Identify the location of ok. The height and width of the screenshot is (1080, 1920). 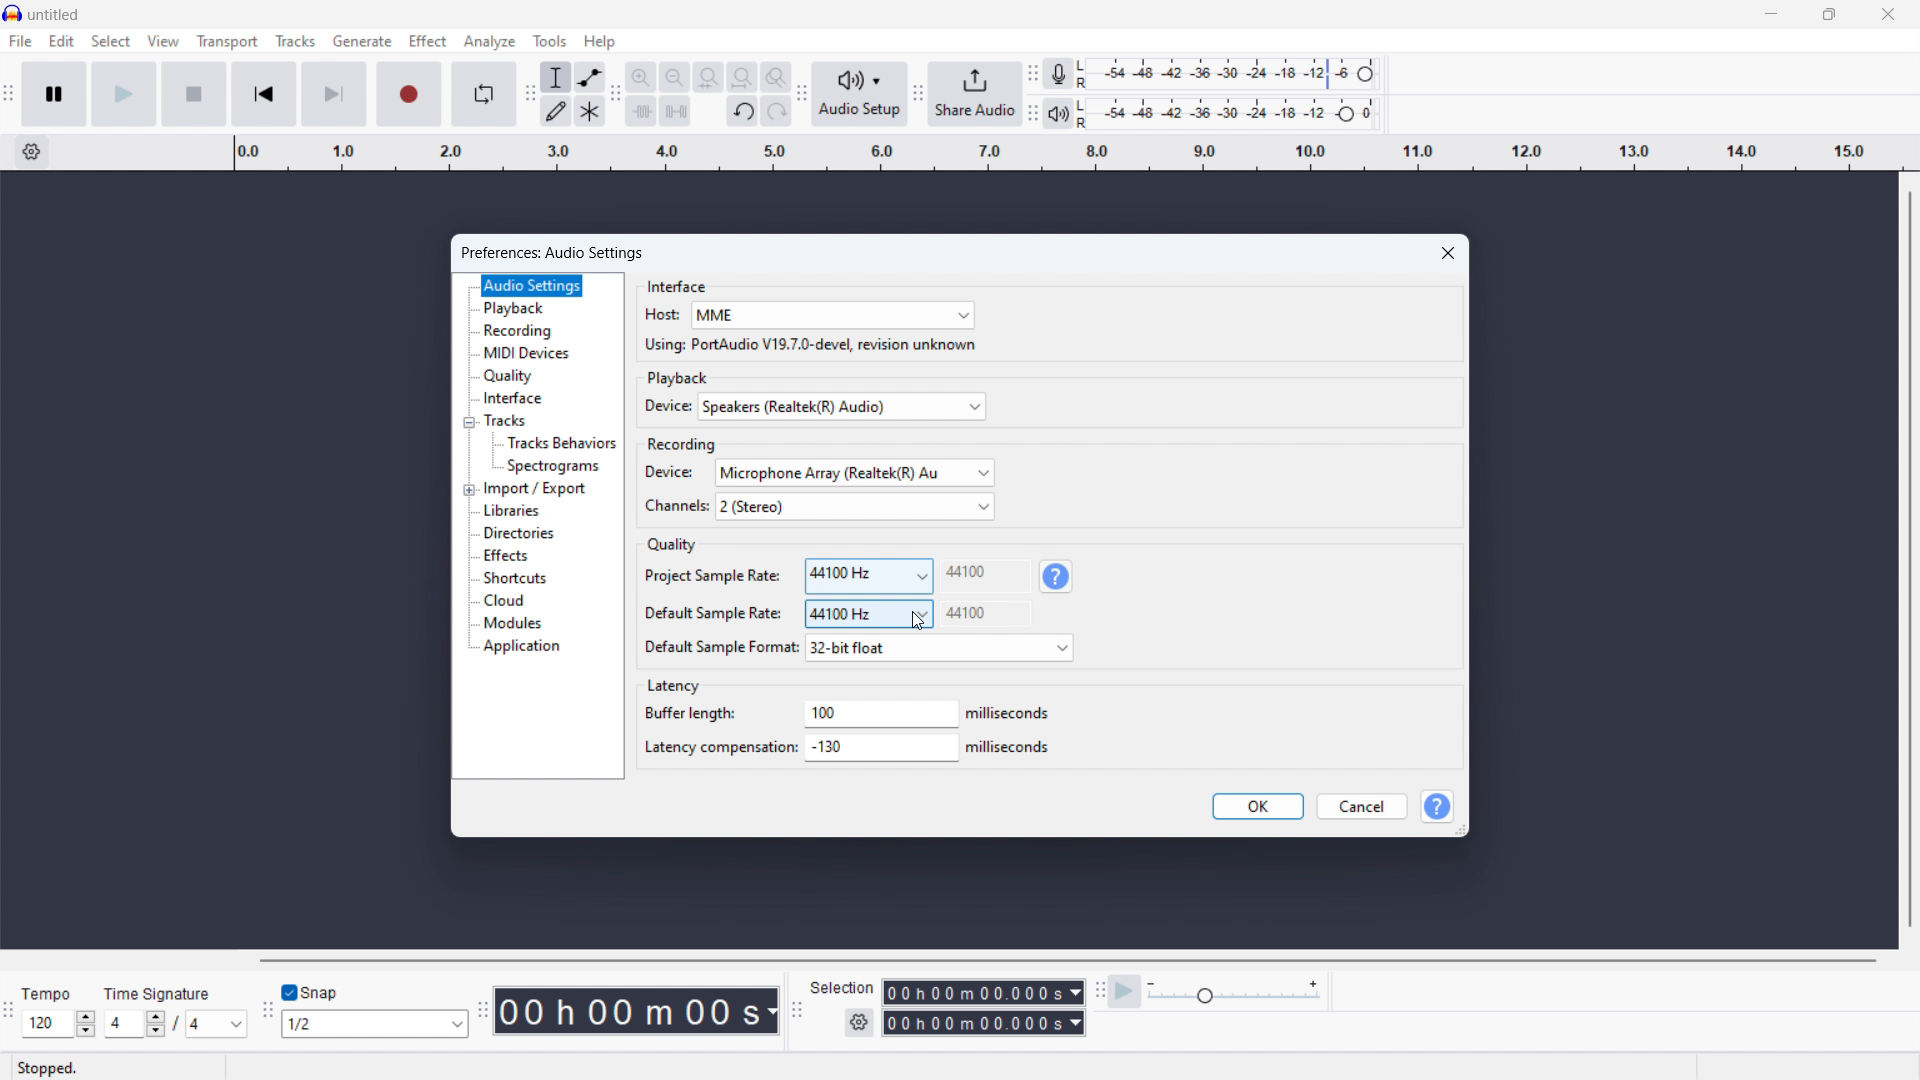
(1259, 806).